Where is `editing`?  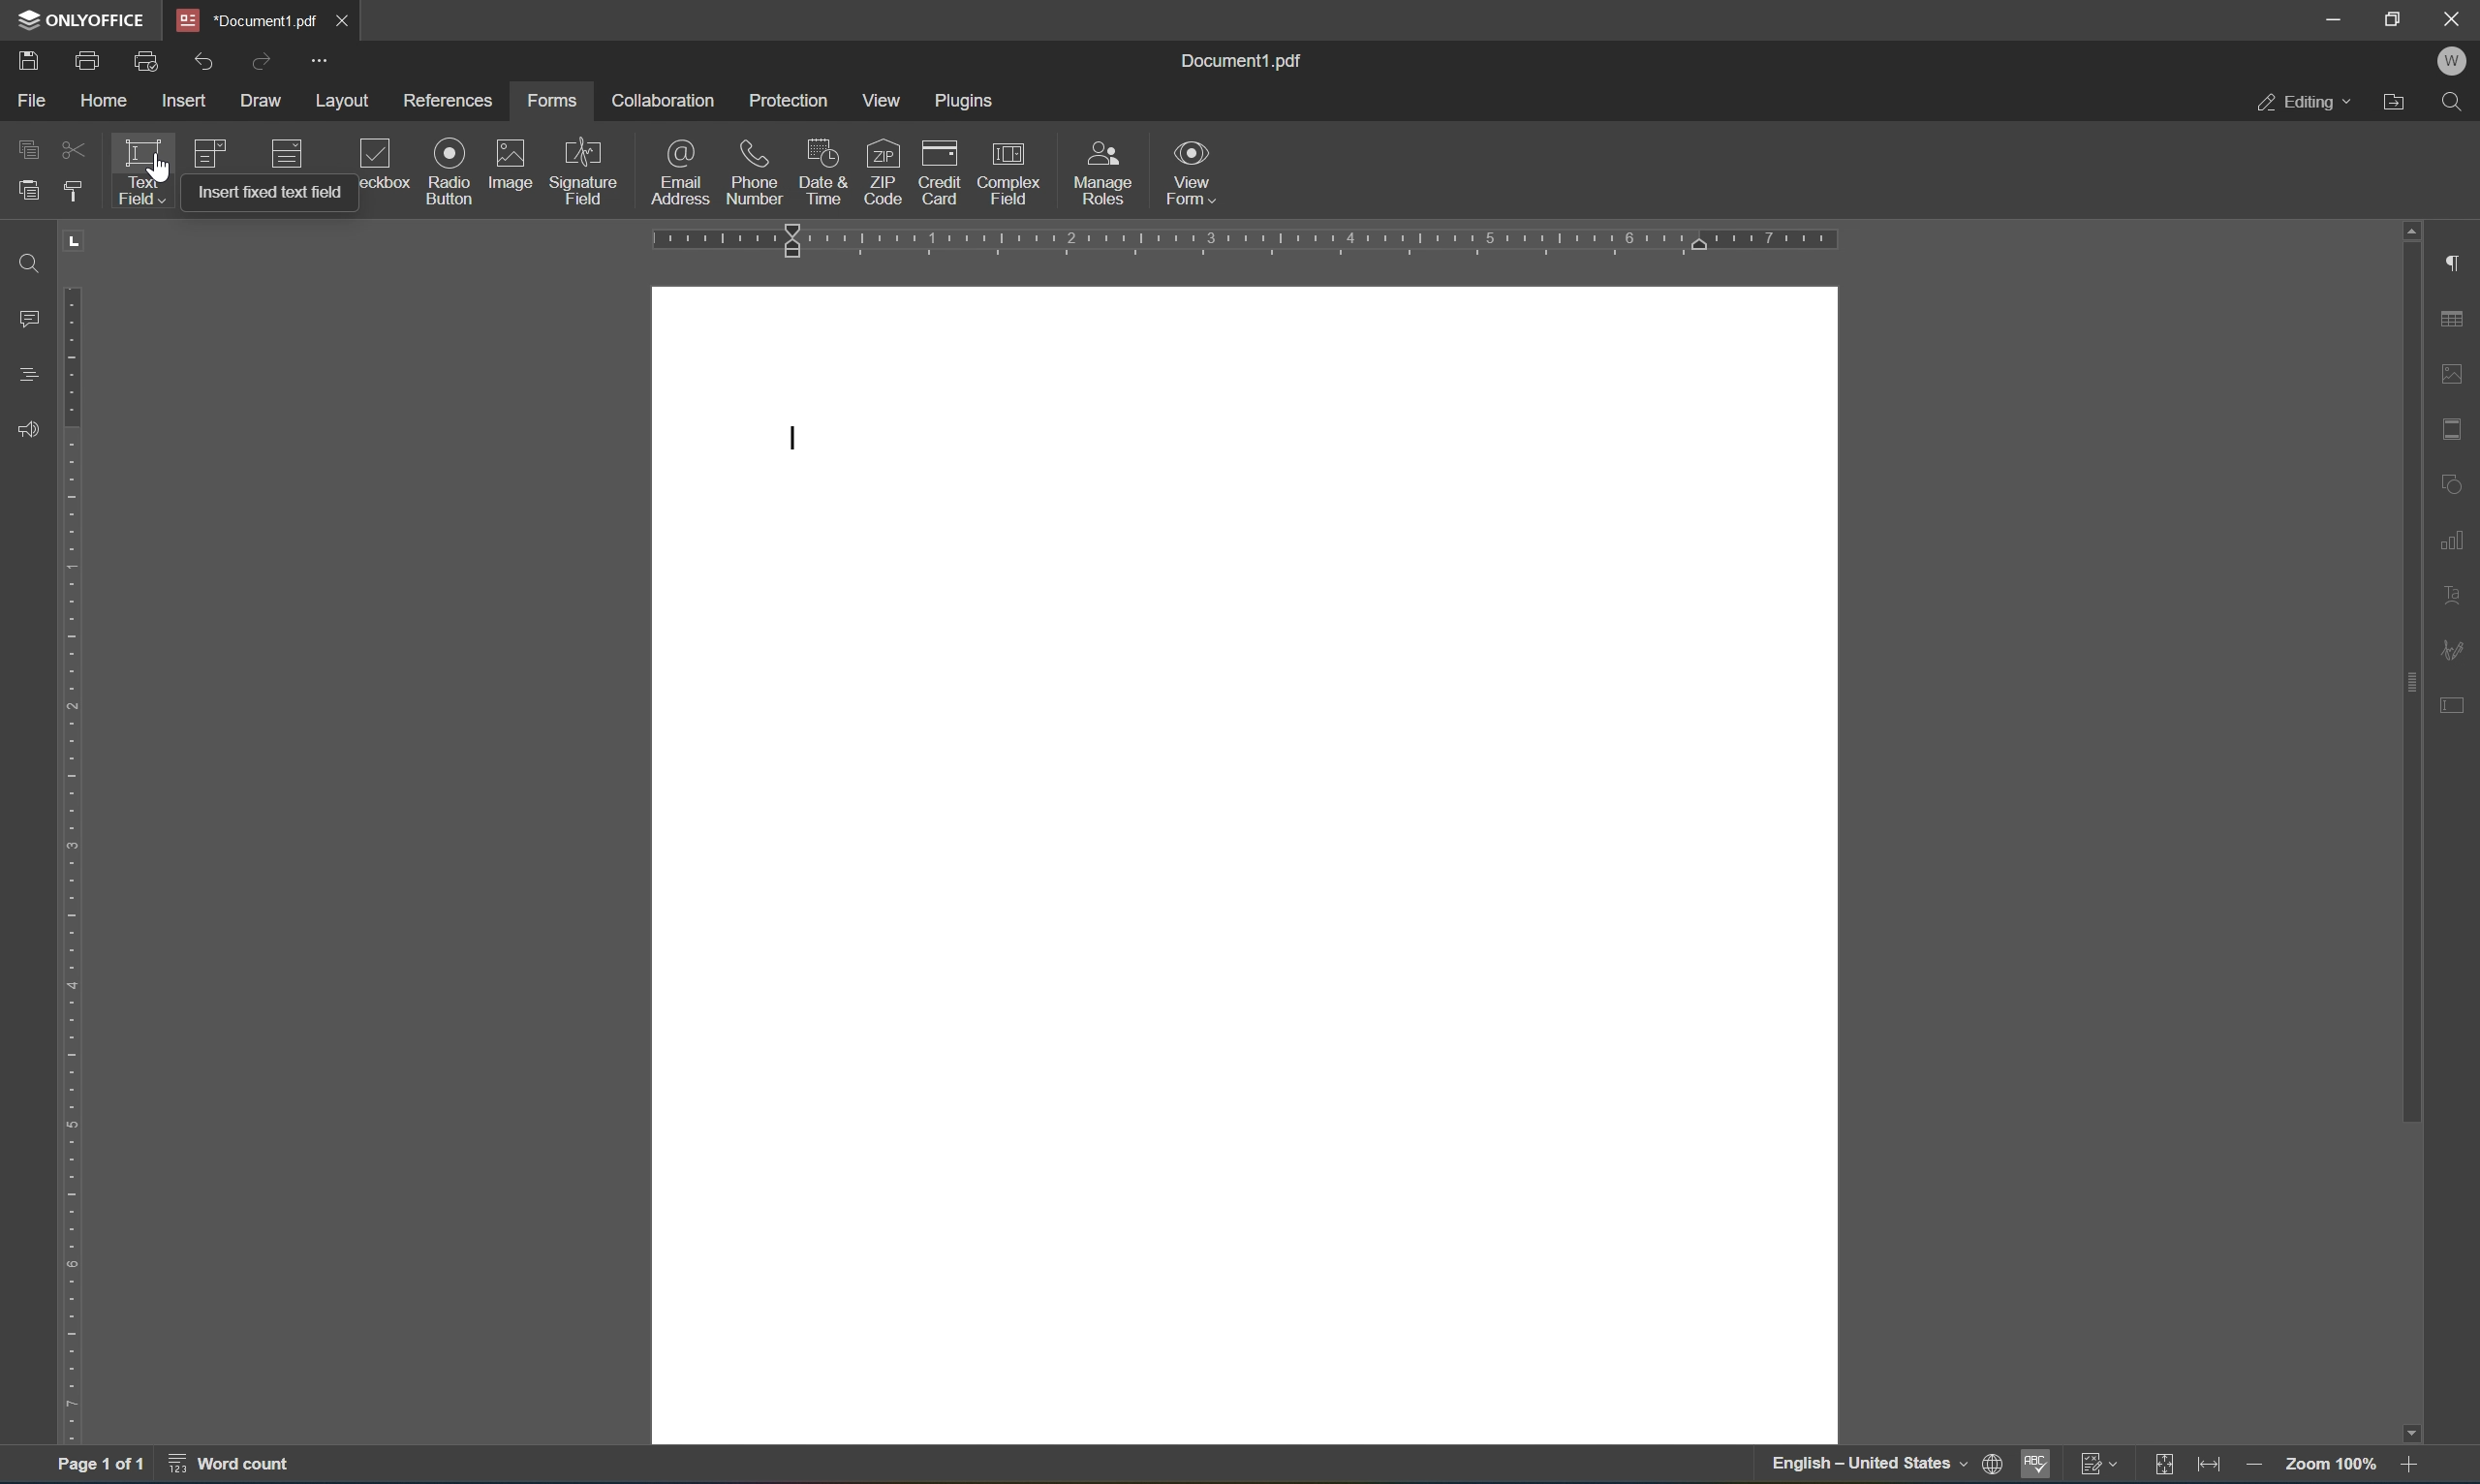 editing is located at coordinates (2300, 103).